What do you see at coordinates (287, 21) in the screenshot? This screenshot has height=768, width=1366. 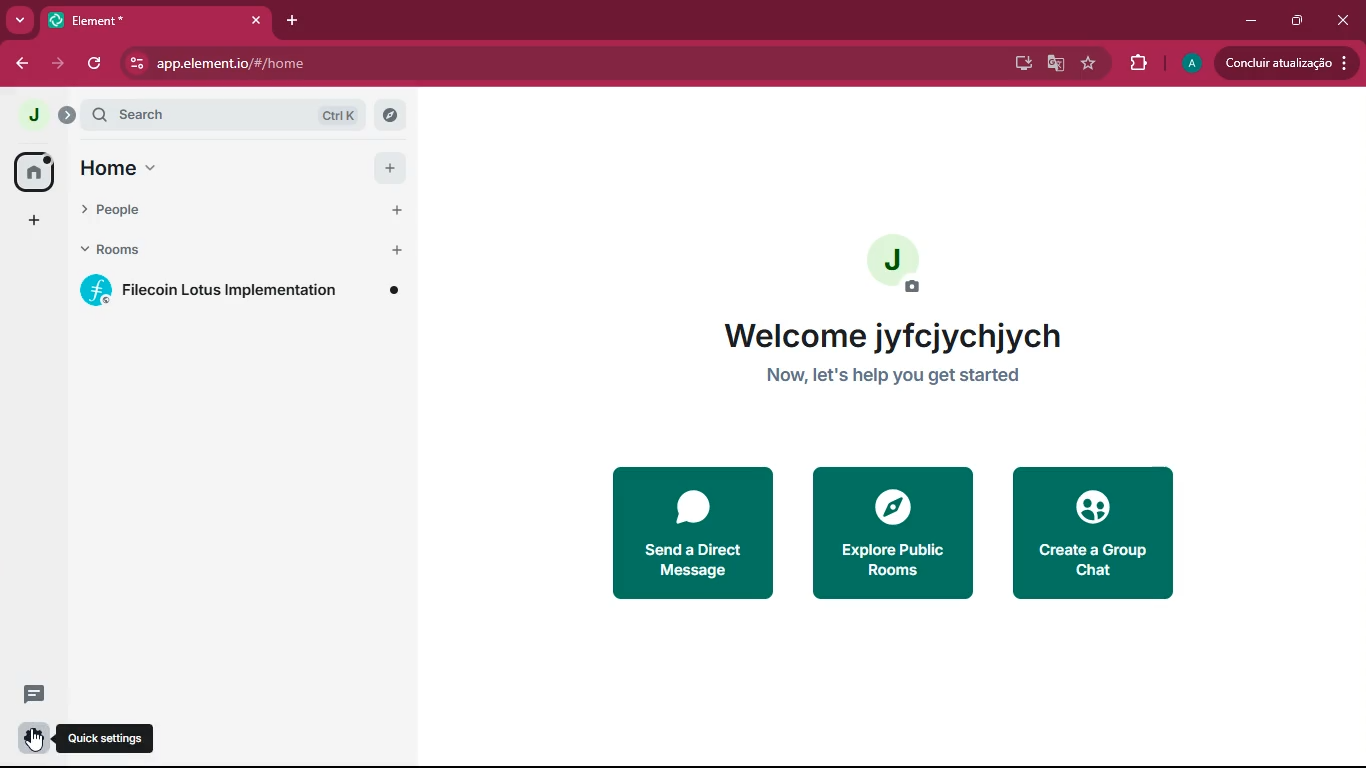 I see `add tab` at bounding box center [287, 21].